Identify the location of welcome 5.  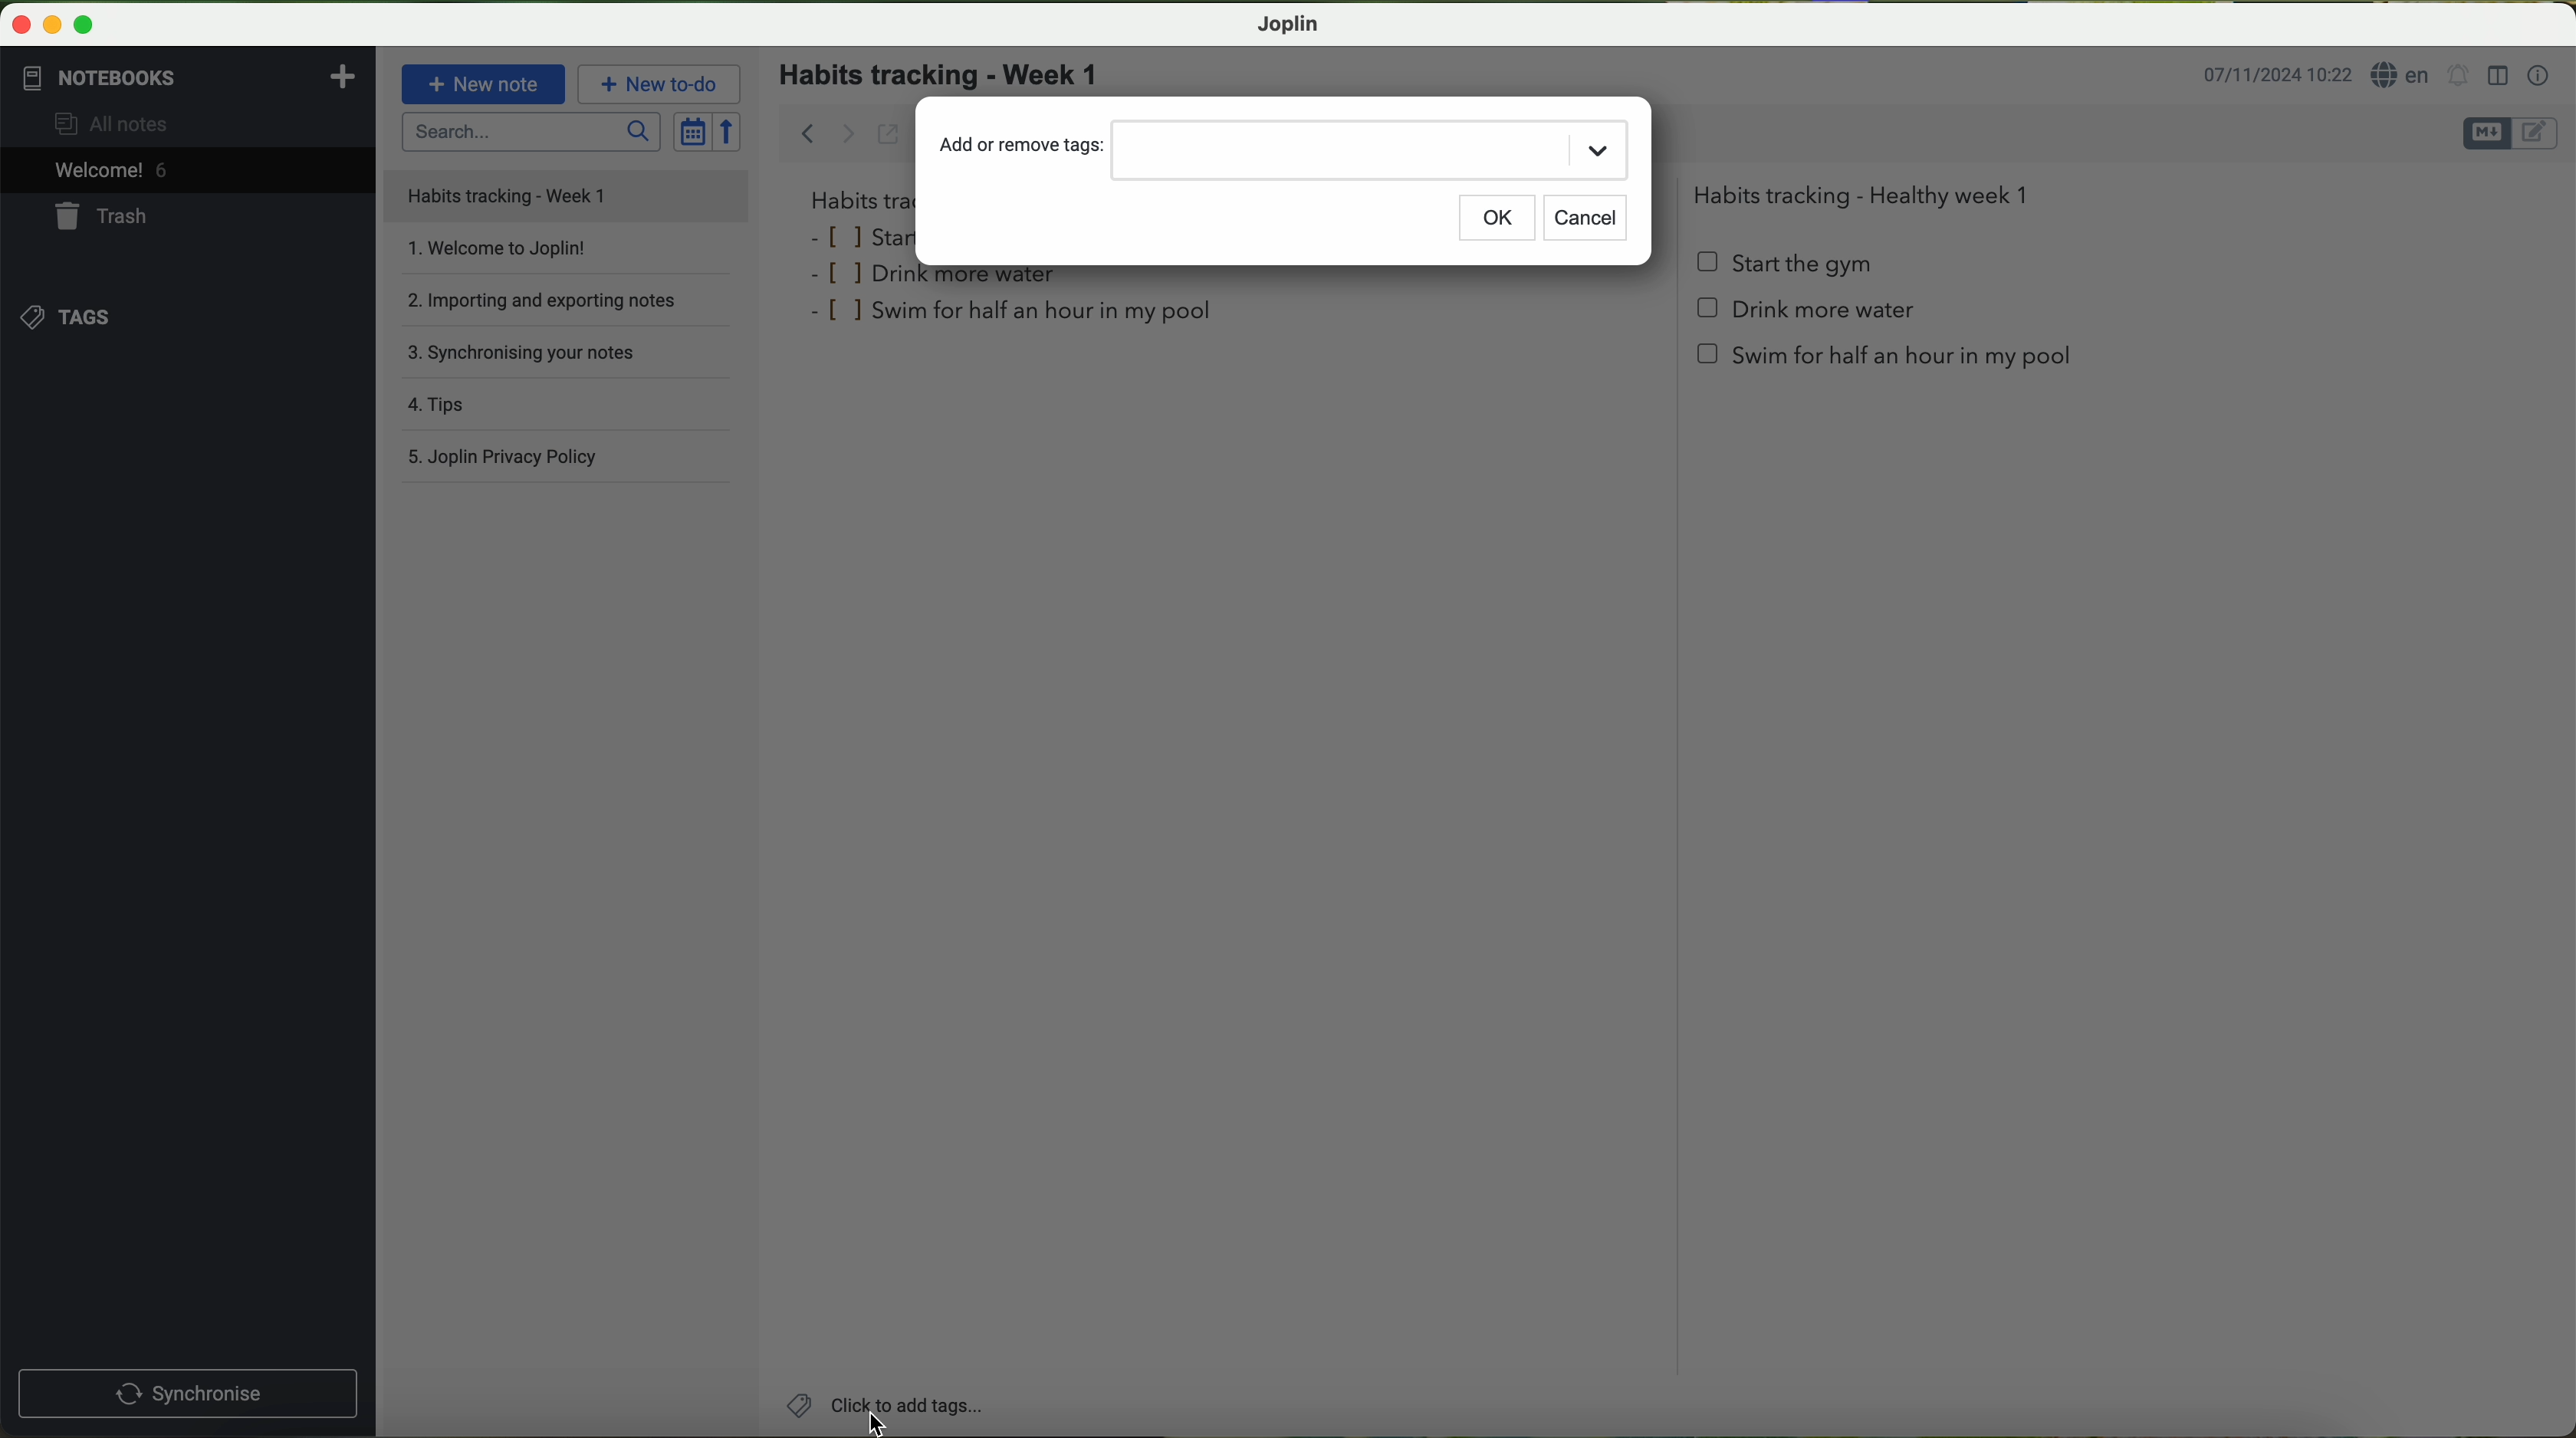
(112, 170).